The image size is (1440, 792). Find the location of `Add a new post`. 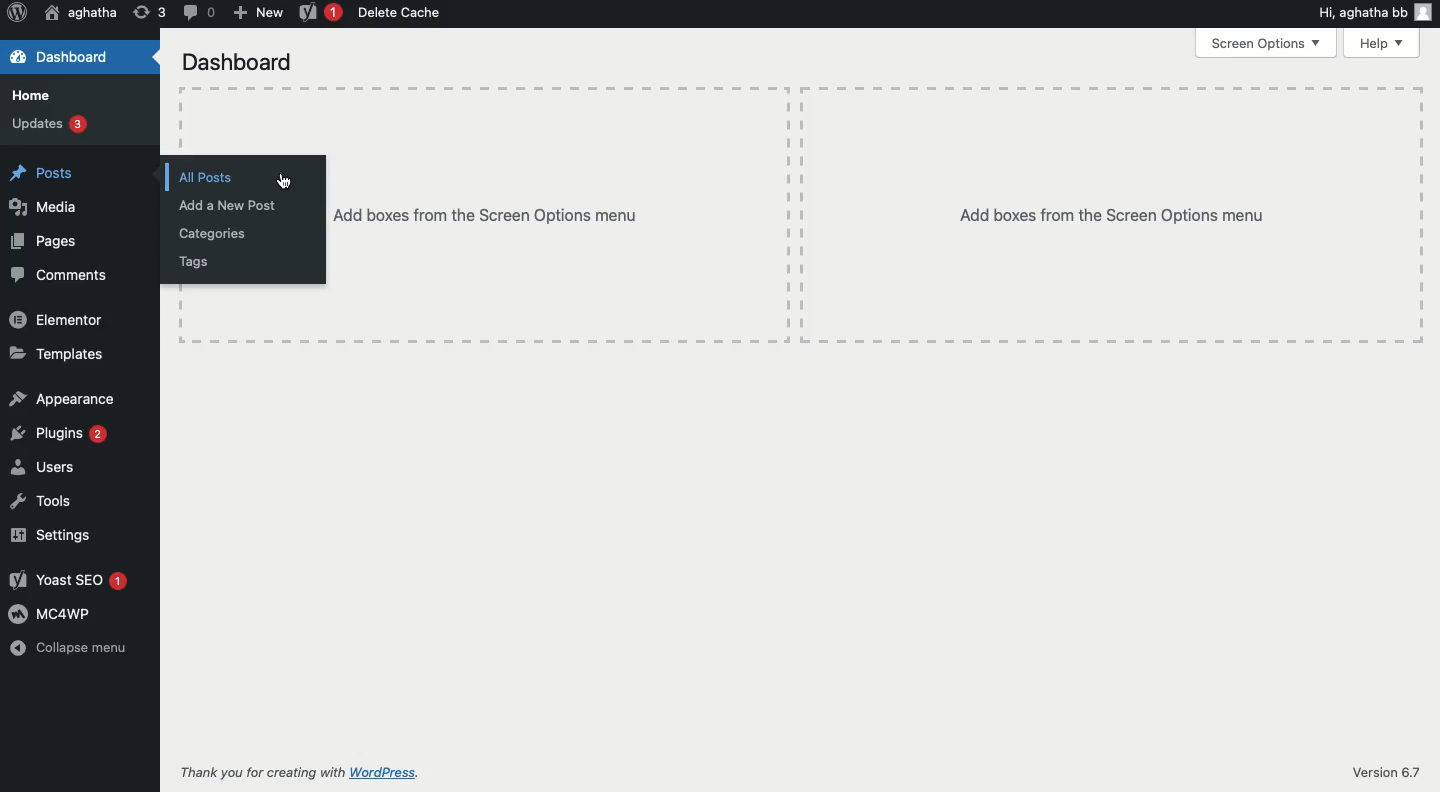

Add a new post is located at coordinates (224, 205).